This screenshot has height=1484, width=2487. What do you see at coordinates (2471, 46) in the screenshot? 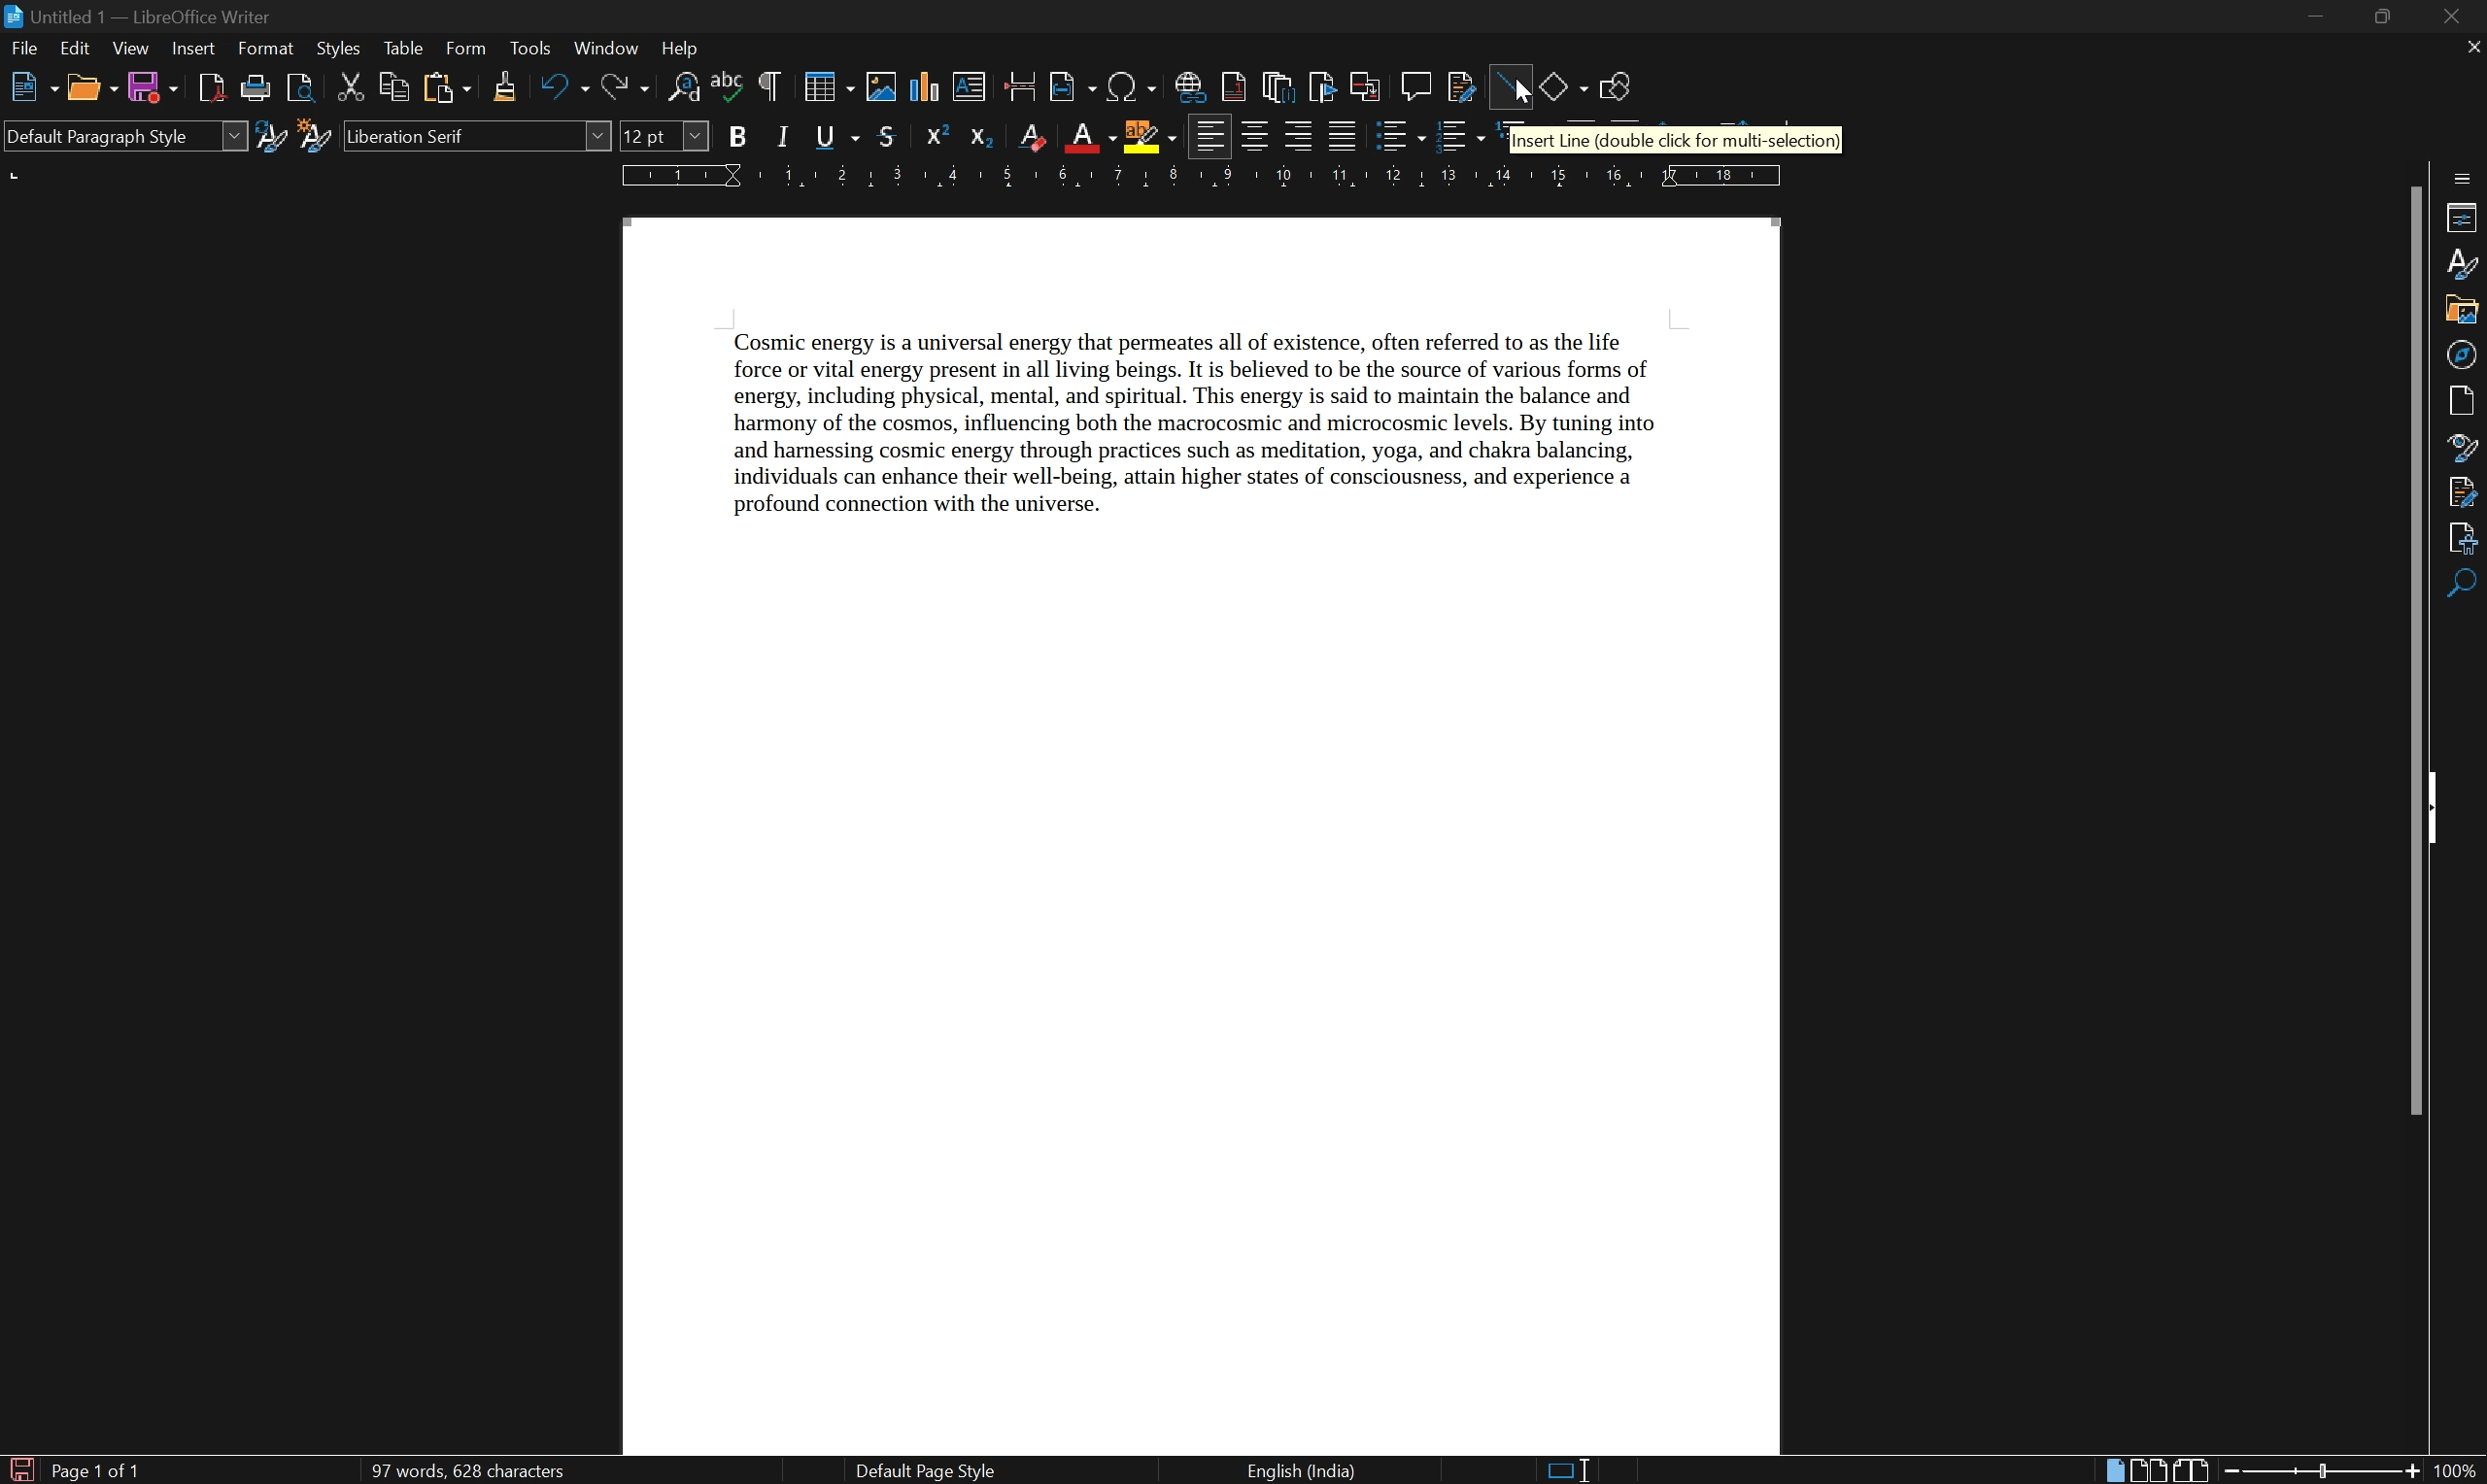
I see `close` at bounding box center [2471, 46].